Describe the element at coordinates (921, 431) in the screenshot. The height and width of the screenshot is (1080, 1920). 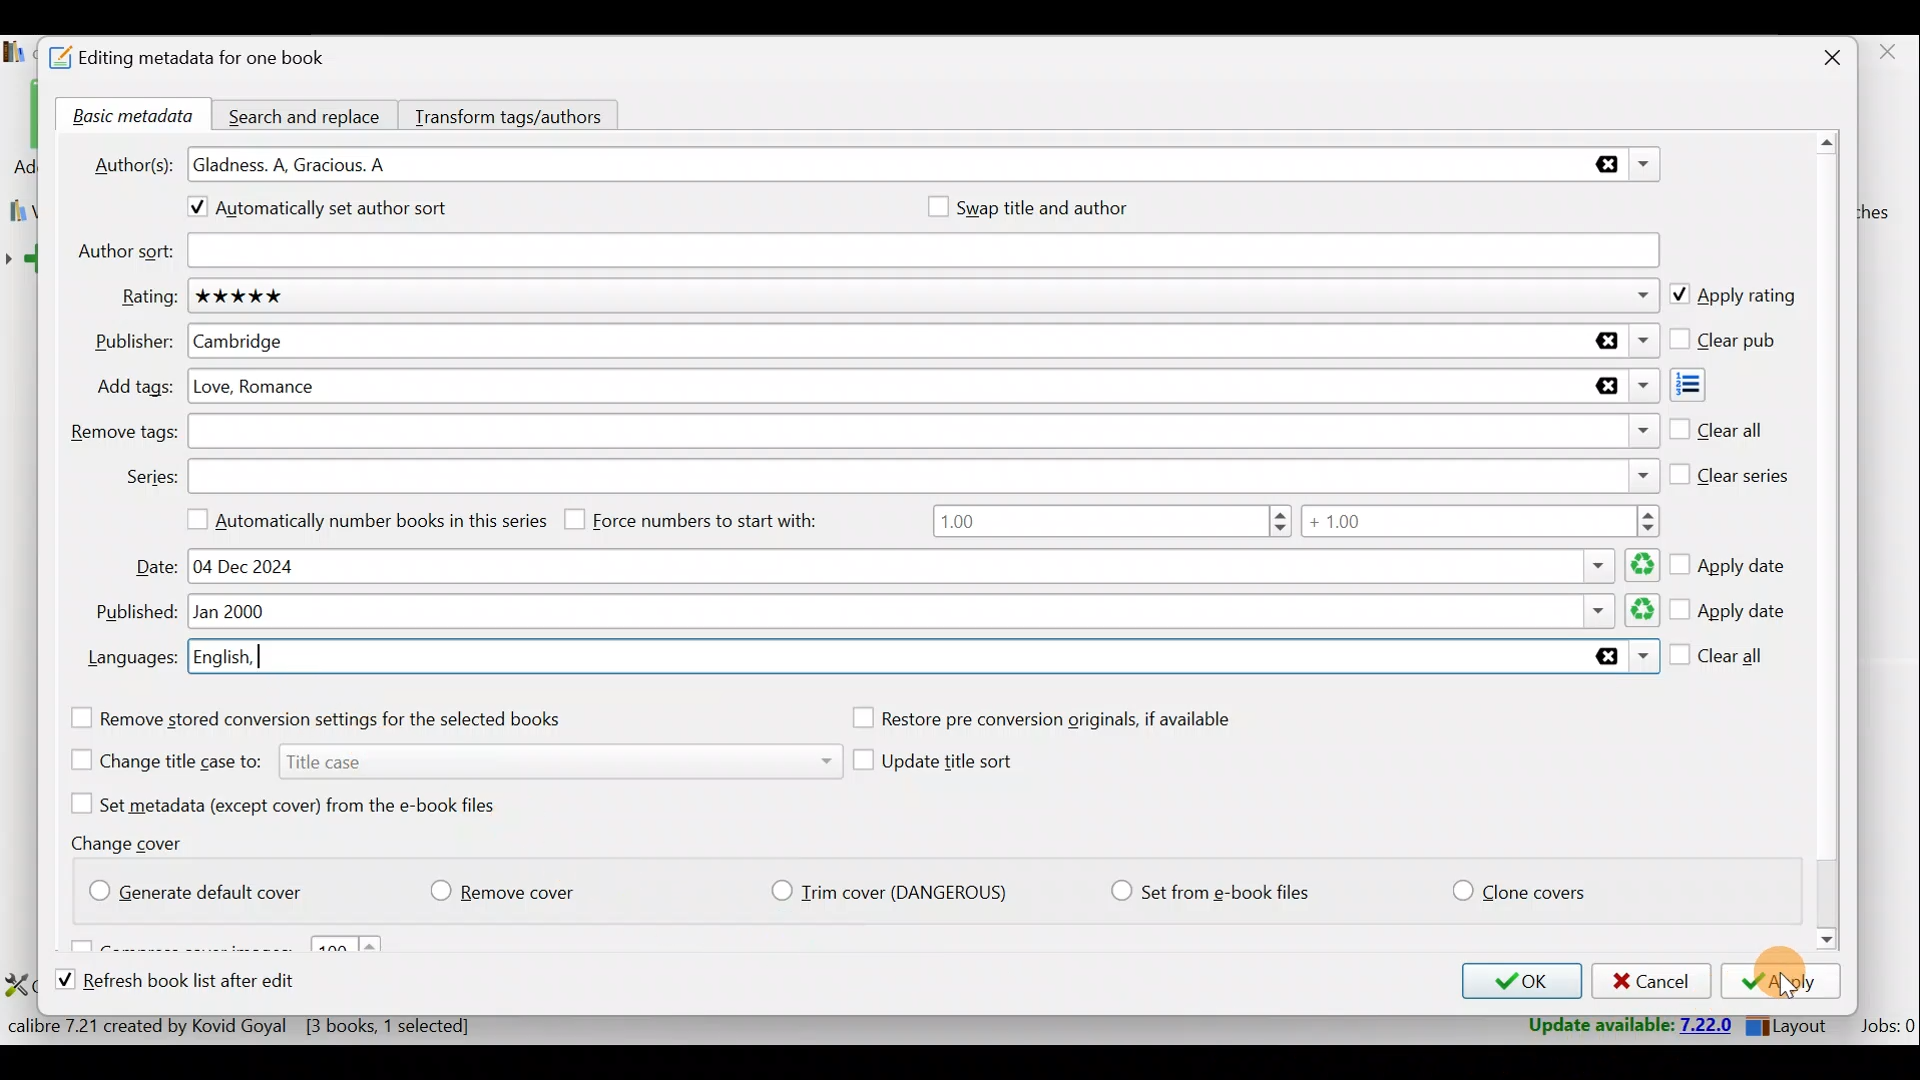
I see `Remove tags` at that location.